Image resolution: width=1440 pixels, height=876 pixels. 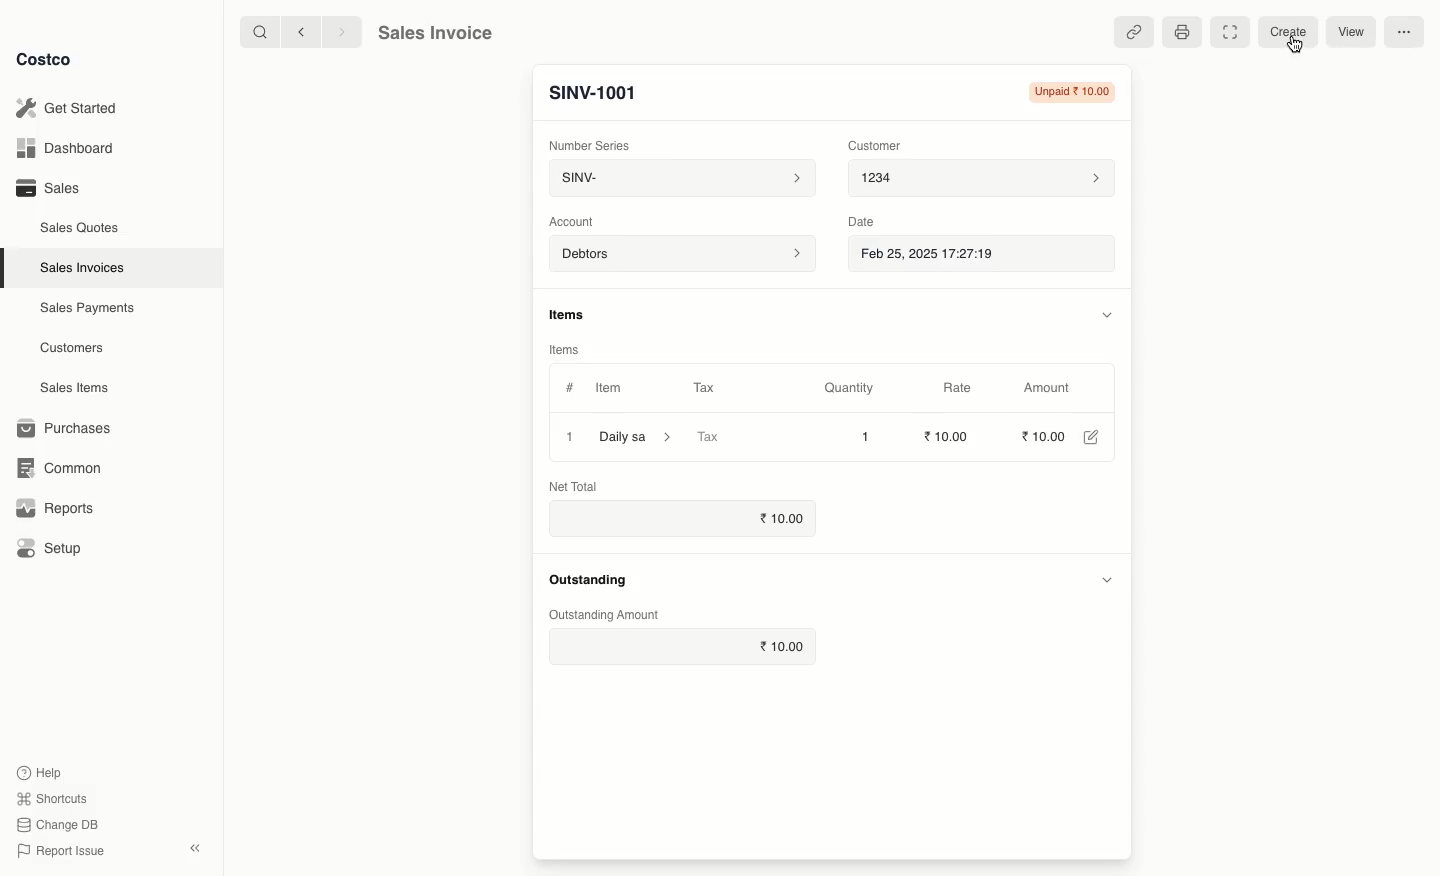 I want to click on Costco, so click(x=46, y=59).